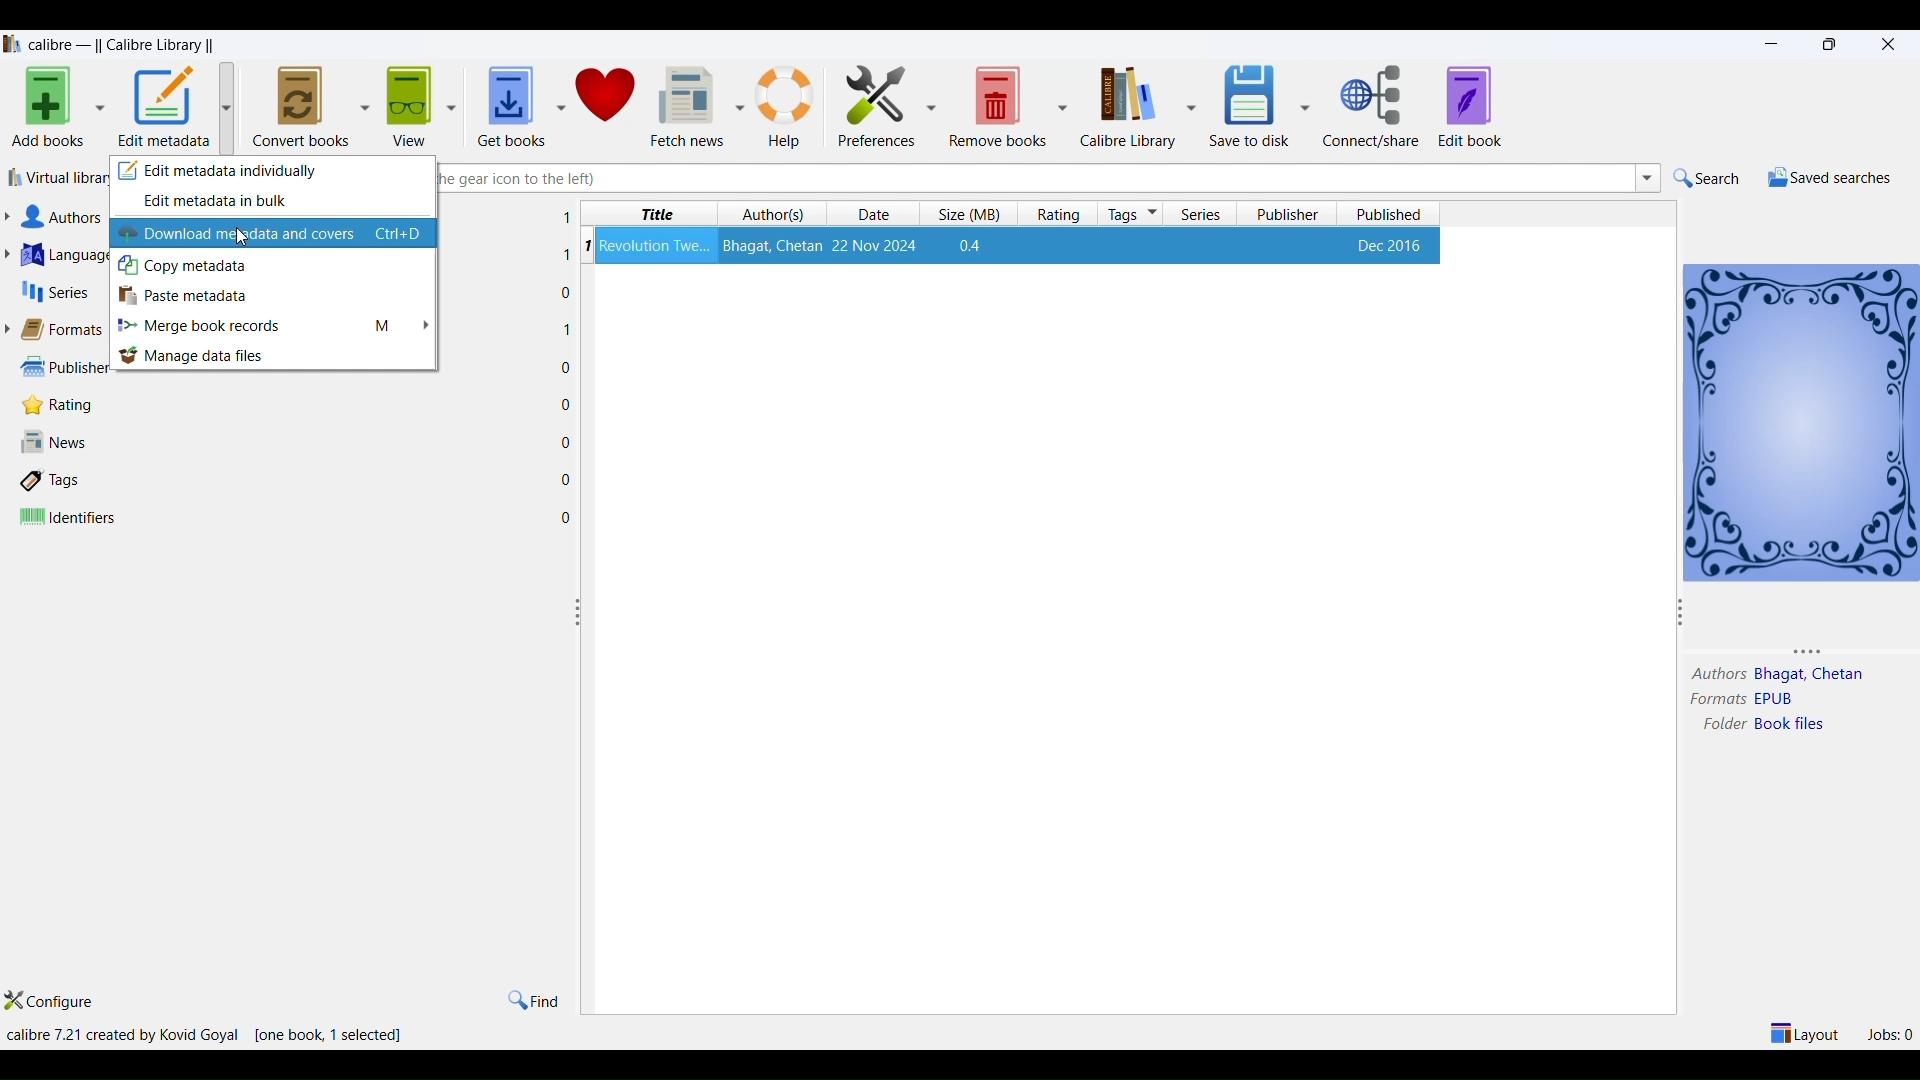 The height and width of the screenshot is (1080, 1920). What do you see at coordinates (12, 329) in the screenshot?
I see `format lists dropdown button` at bounding box center [12, 329].